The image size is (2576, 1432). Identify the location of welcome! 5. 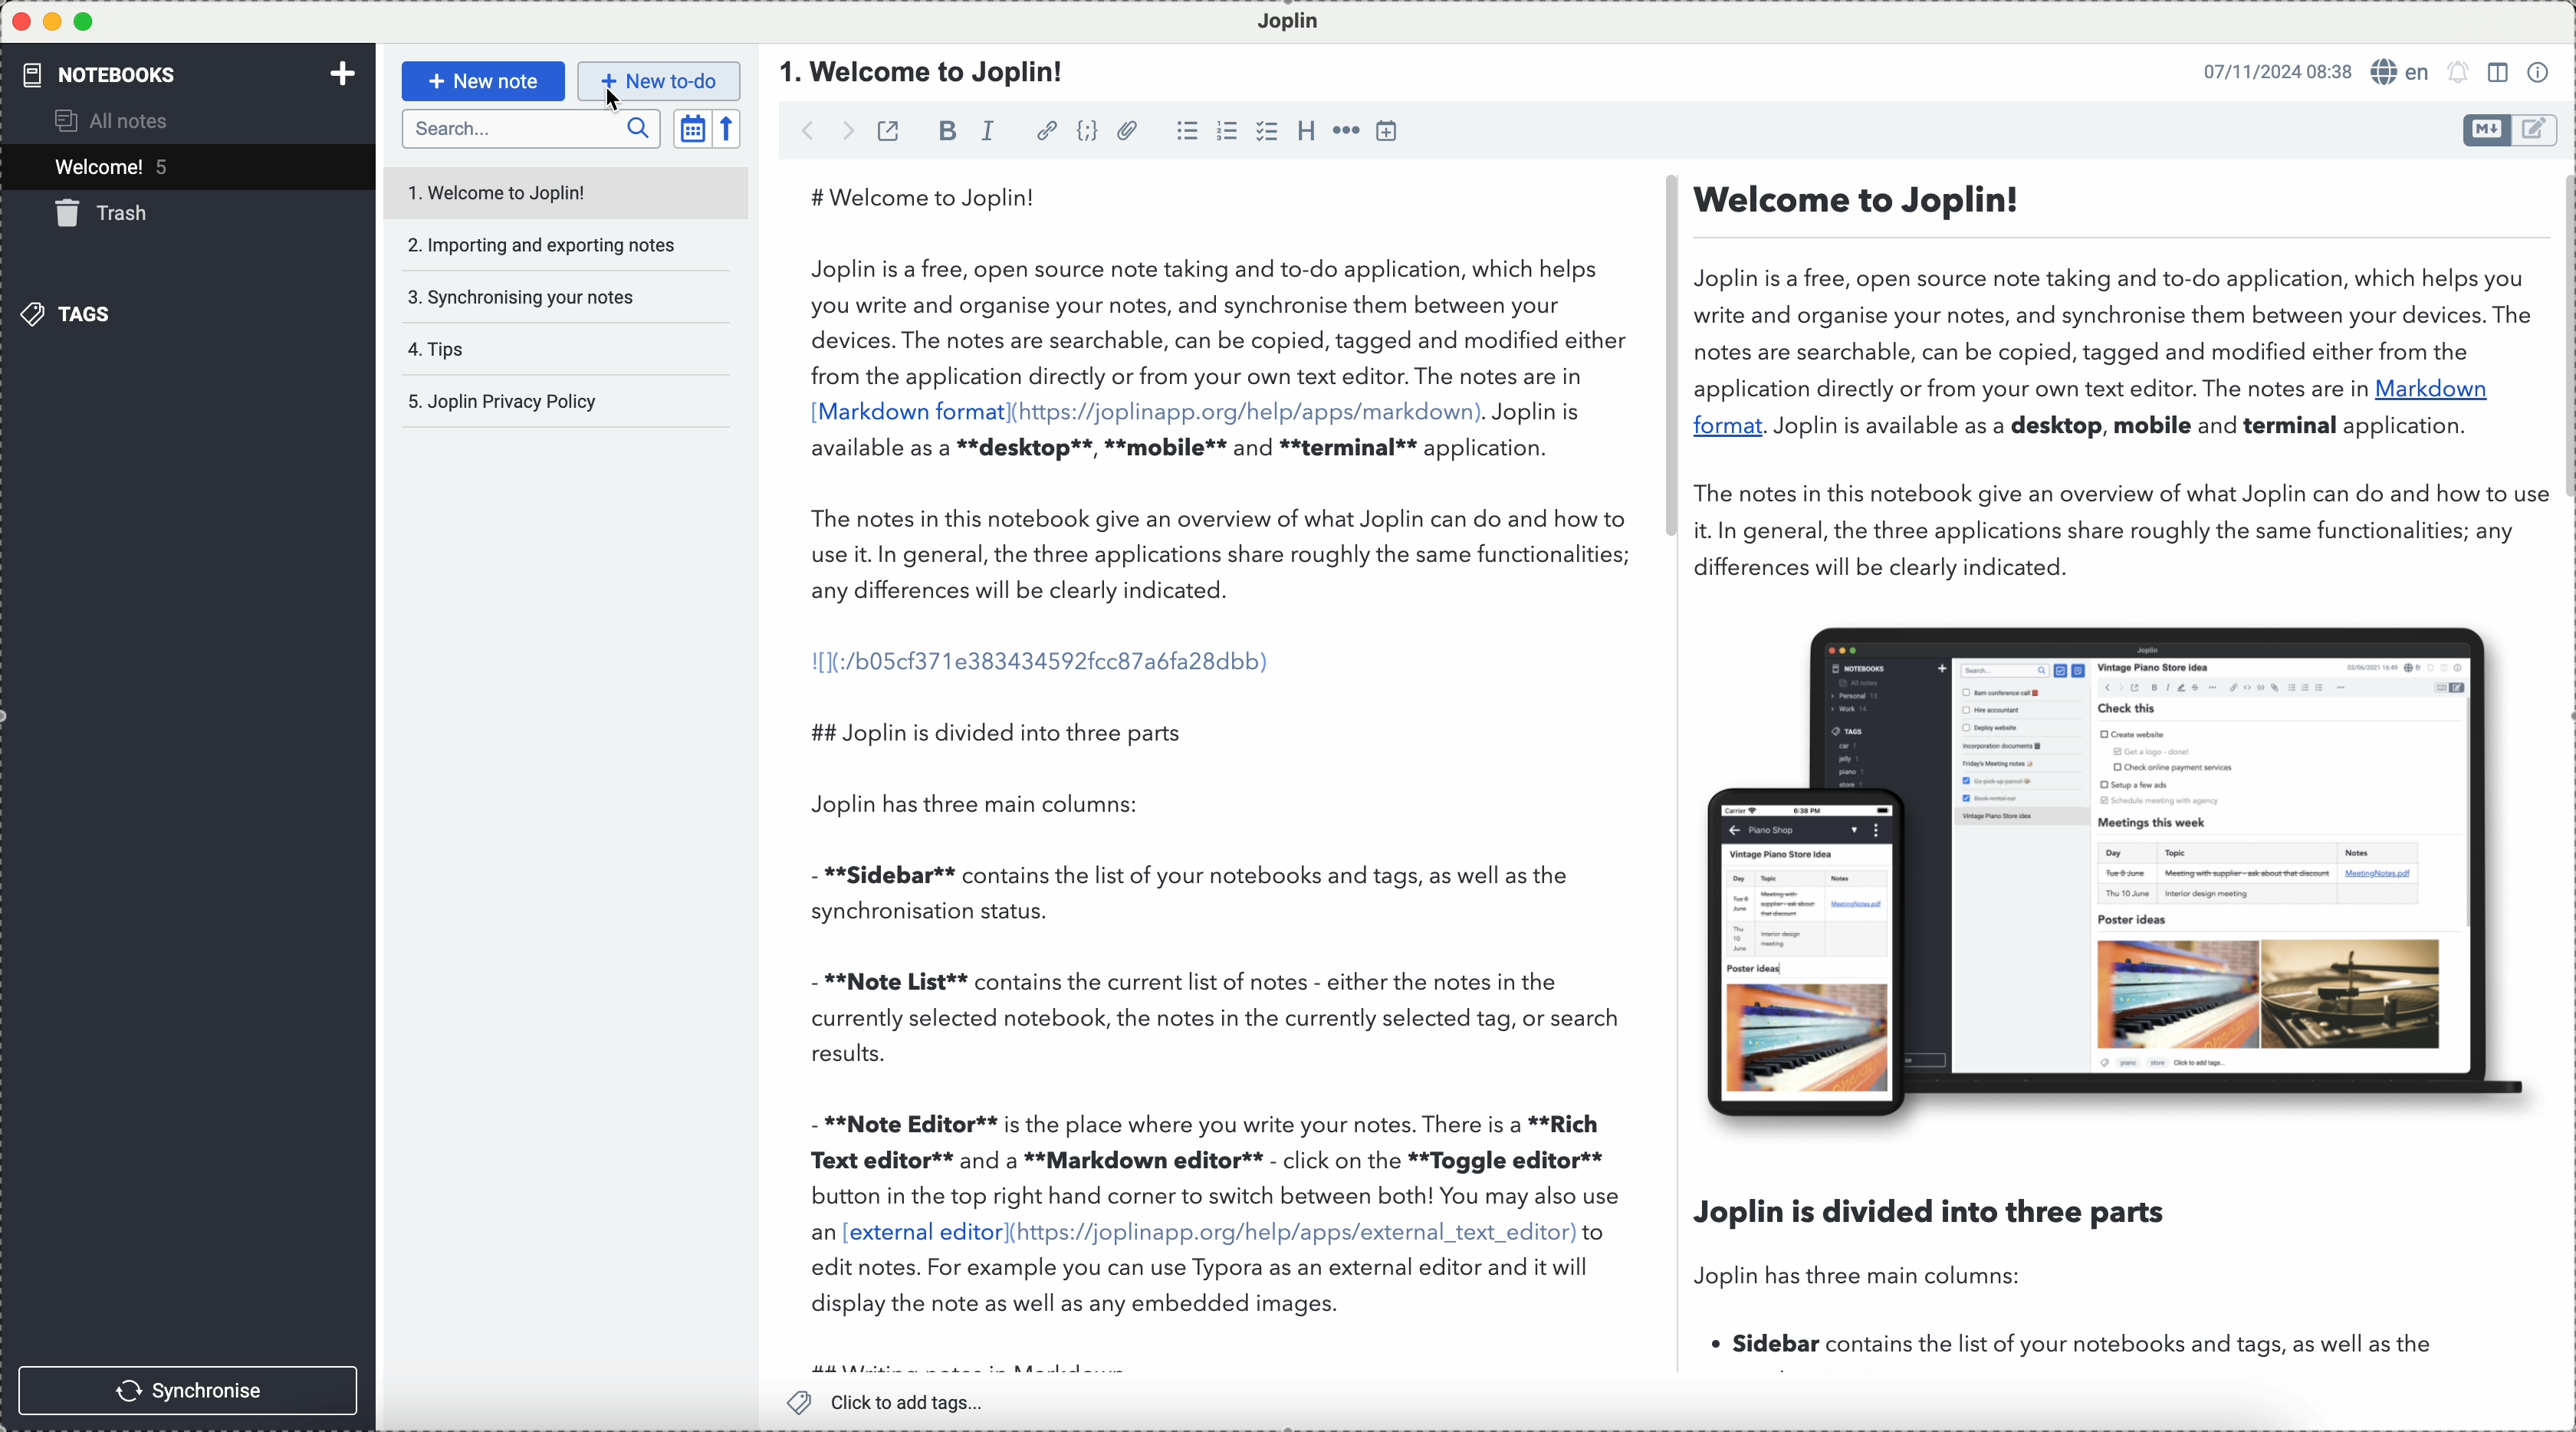
(118, 165).